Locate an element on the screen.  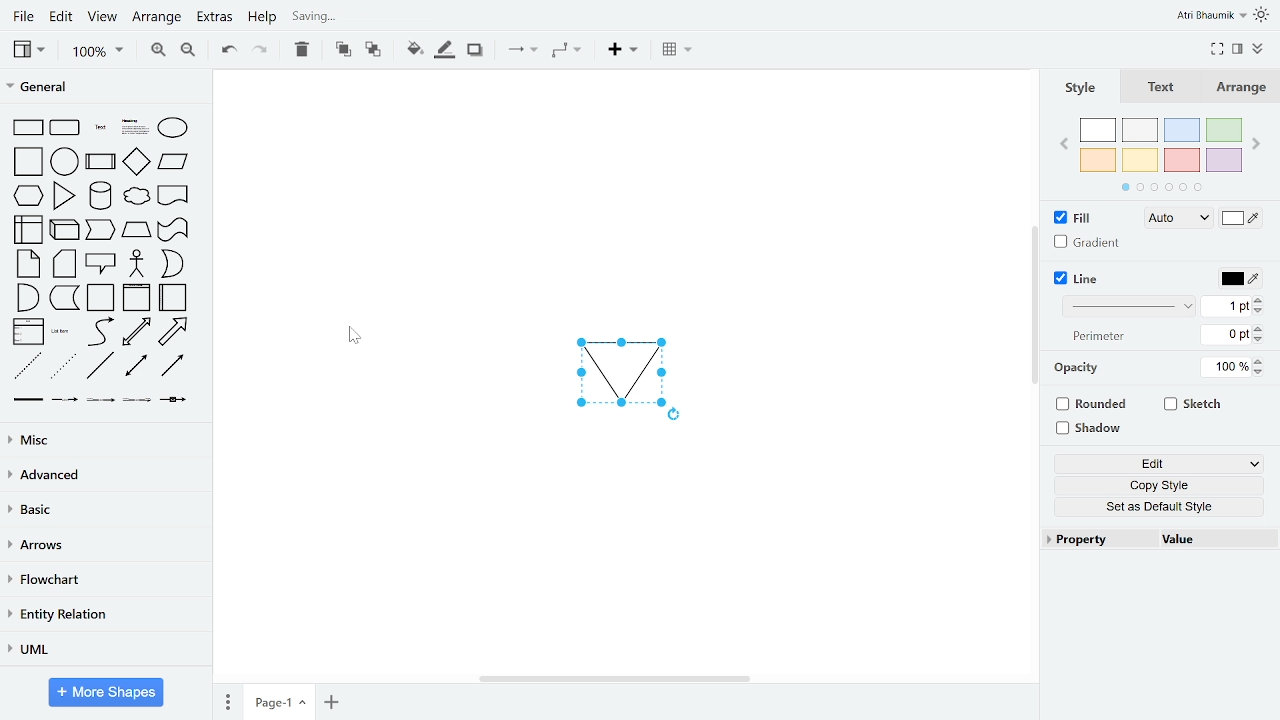
fill color is located at coordinates (1240, 221).